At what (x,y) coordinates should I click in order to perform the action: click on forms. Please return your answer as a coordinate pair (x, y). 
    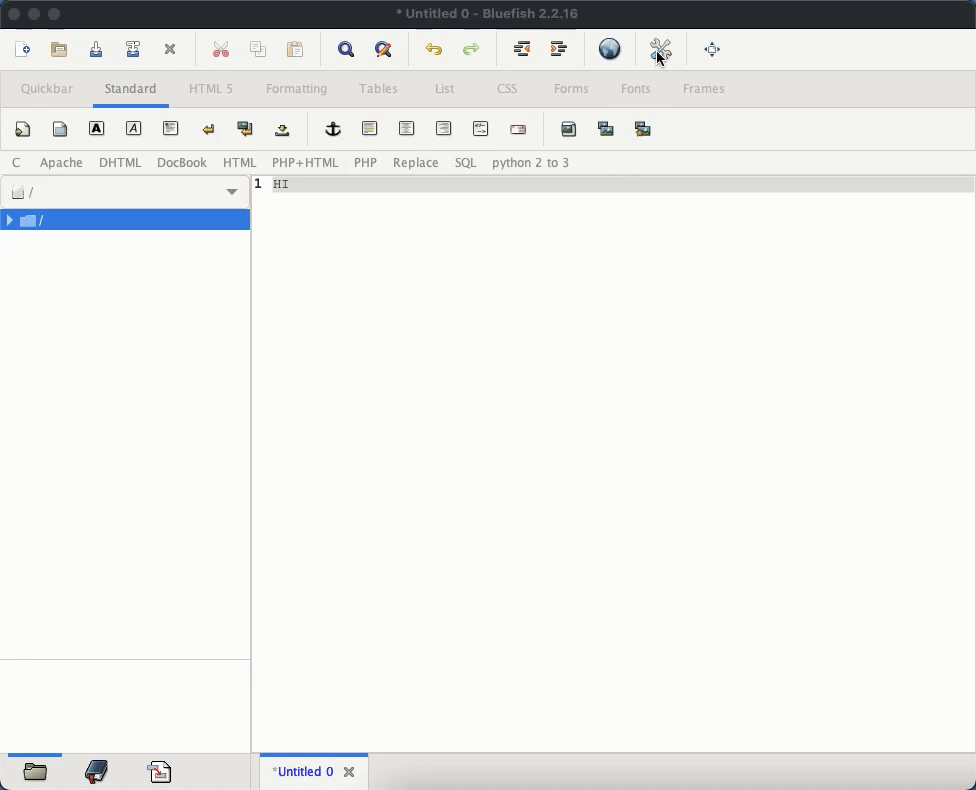
    Looking at the image, I should click on (575, 92).